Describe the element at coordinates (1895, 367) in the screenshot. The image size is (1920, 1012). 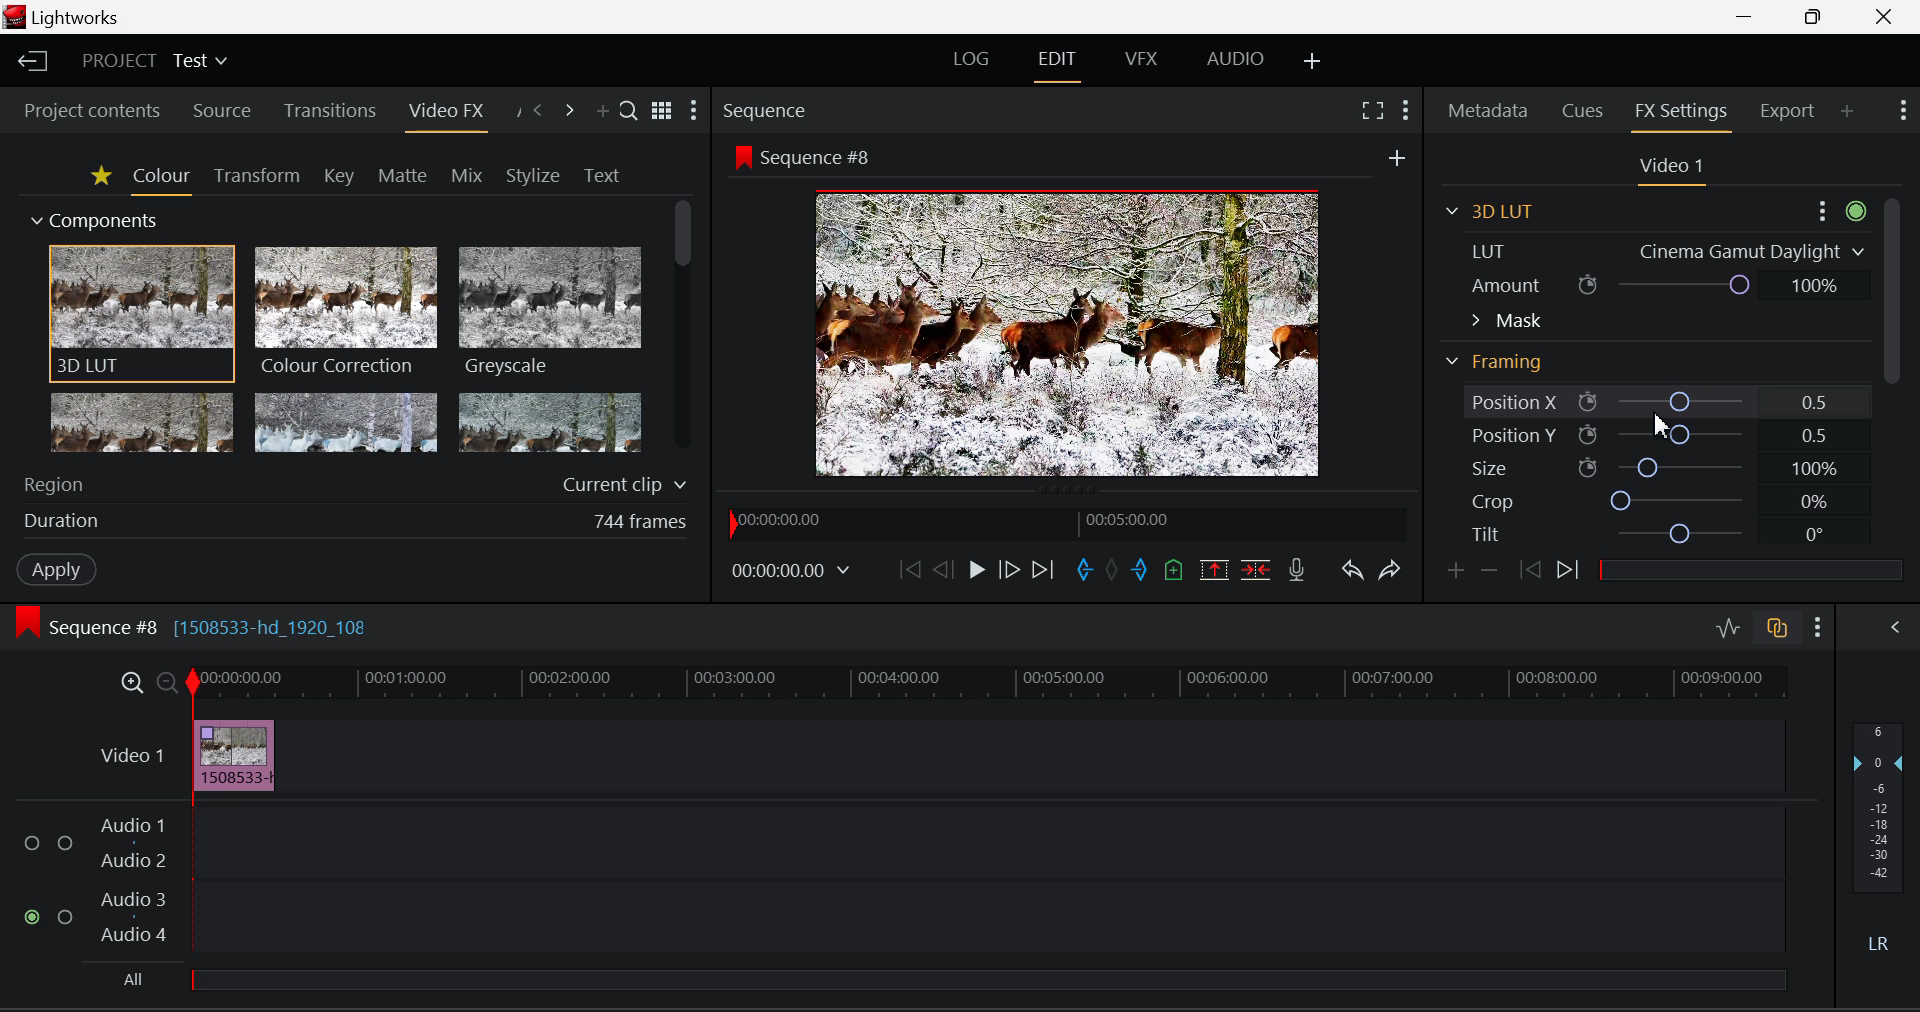
I see `Scroll Bar` at that location.